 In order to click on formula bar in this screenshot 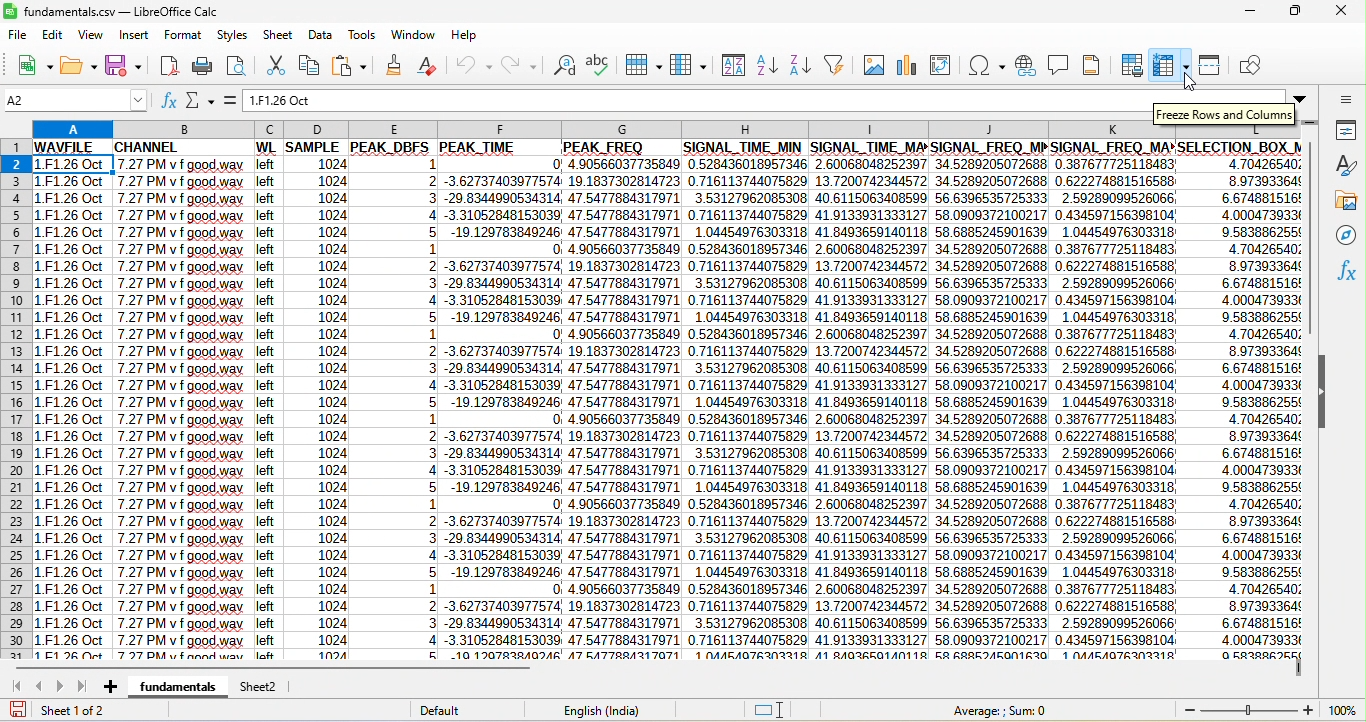, I will do `click(782, 97)`.